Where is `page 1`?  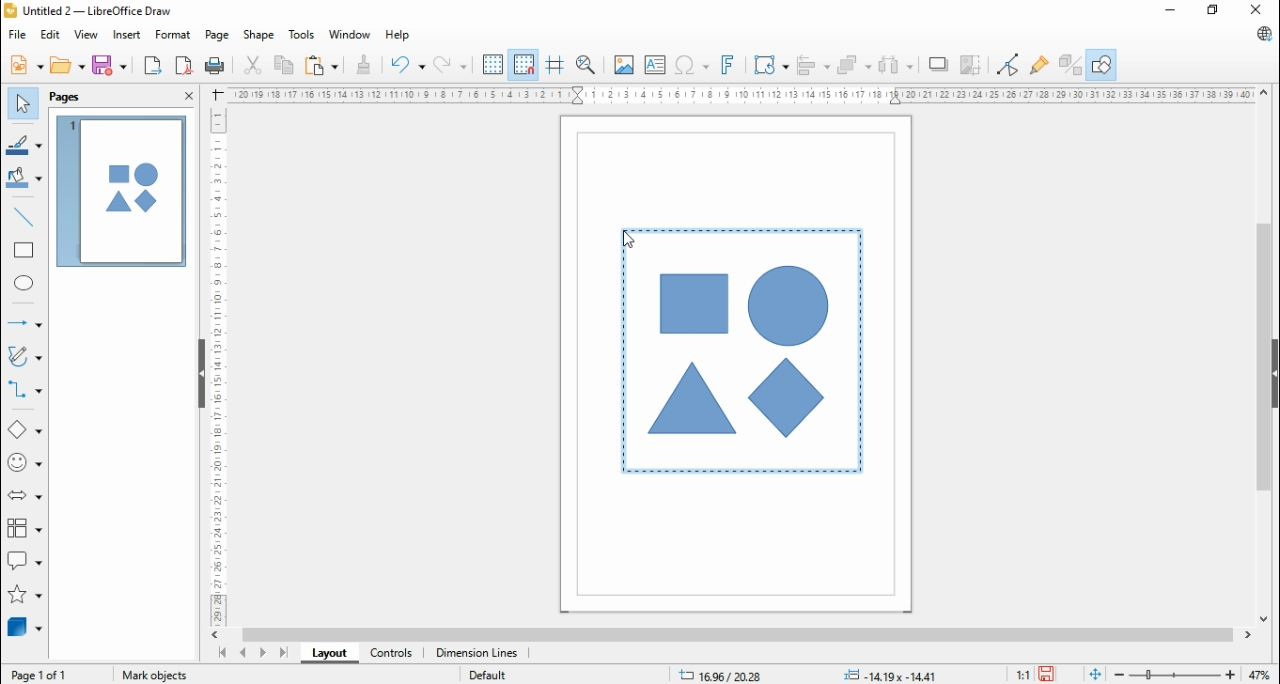
page 1 is located at coordinates (121, 192).